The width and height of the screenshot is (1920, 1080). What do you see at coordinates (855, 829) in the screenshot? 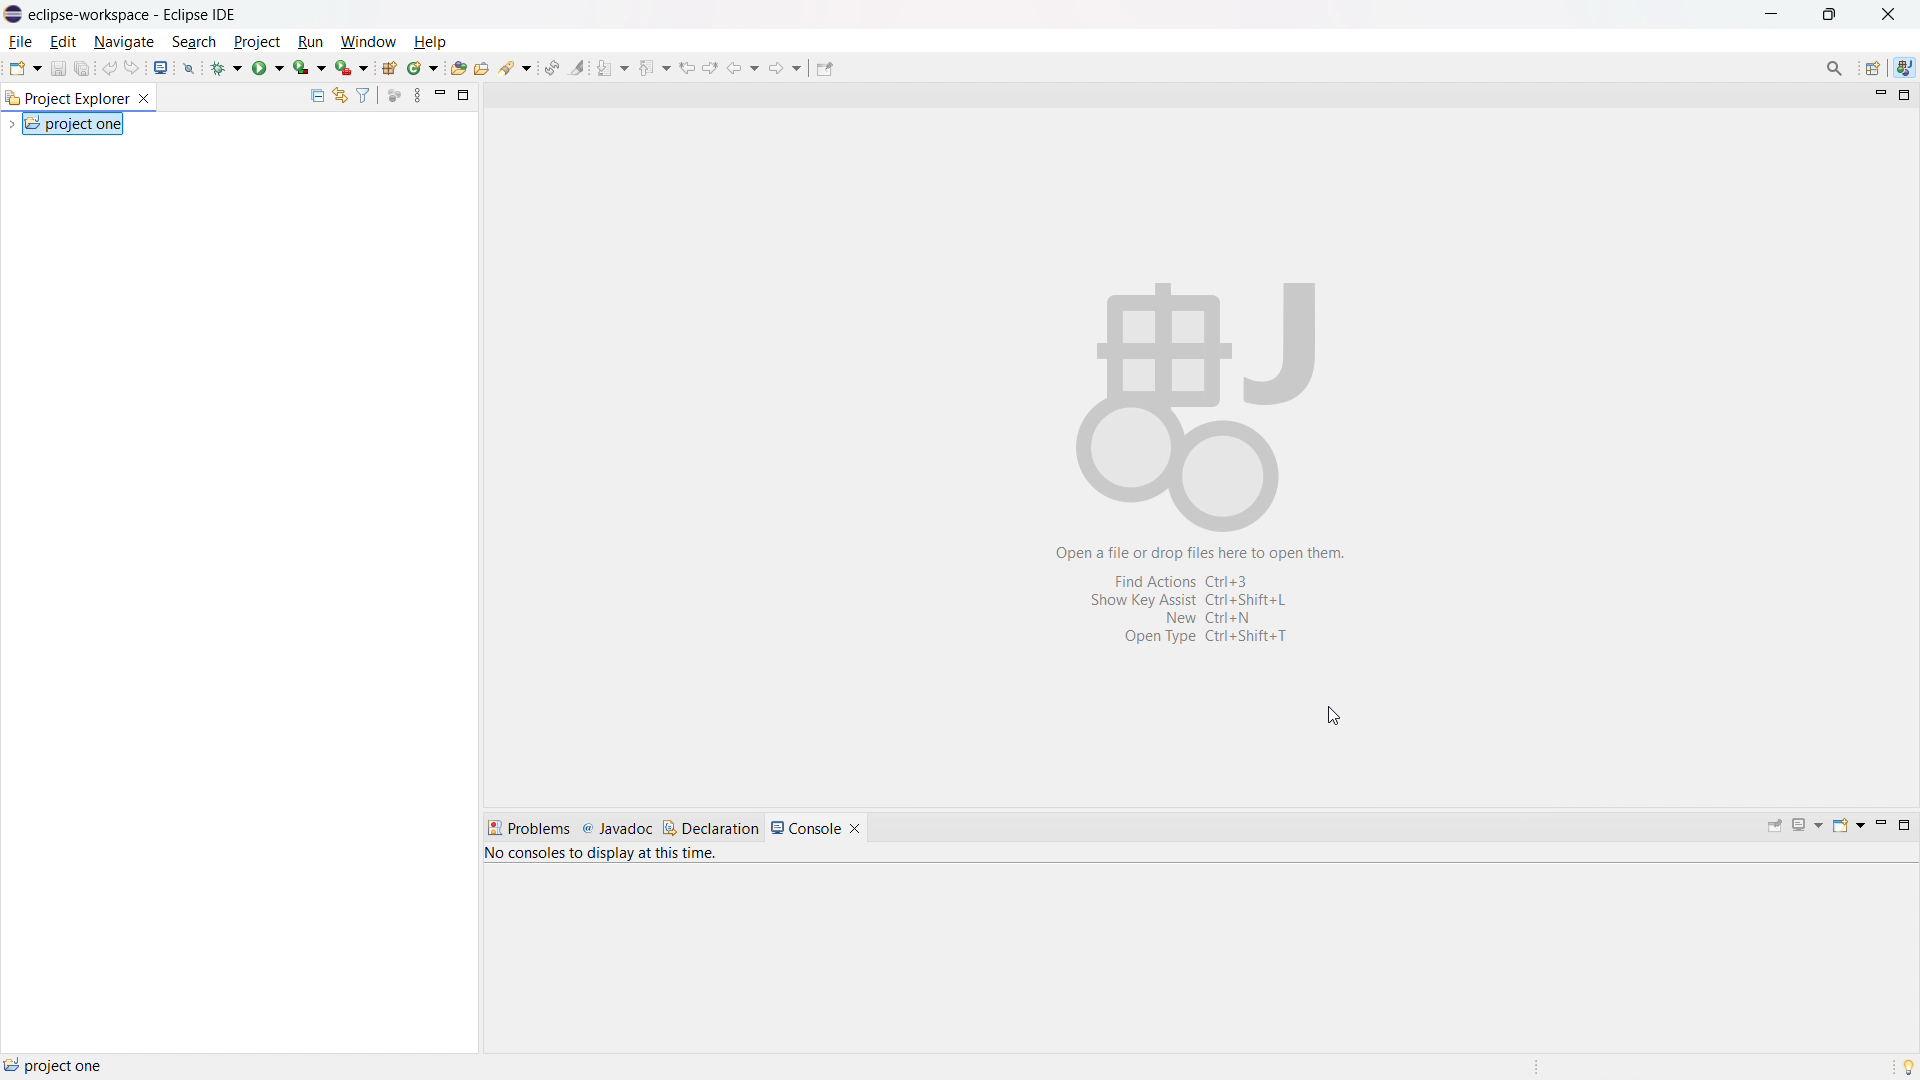
I see `close console` at bounding box center [855, 829].